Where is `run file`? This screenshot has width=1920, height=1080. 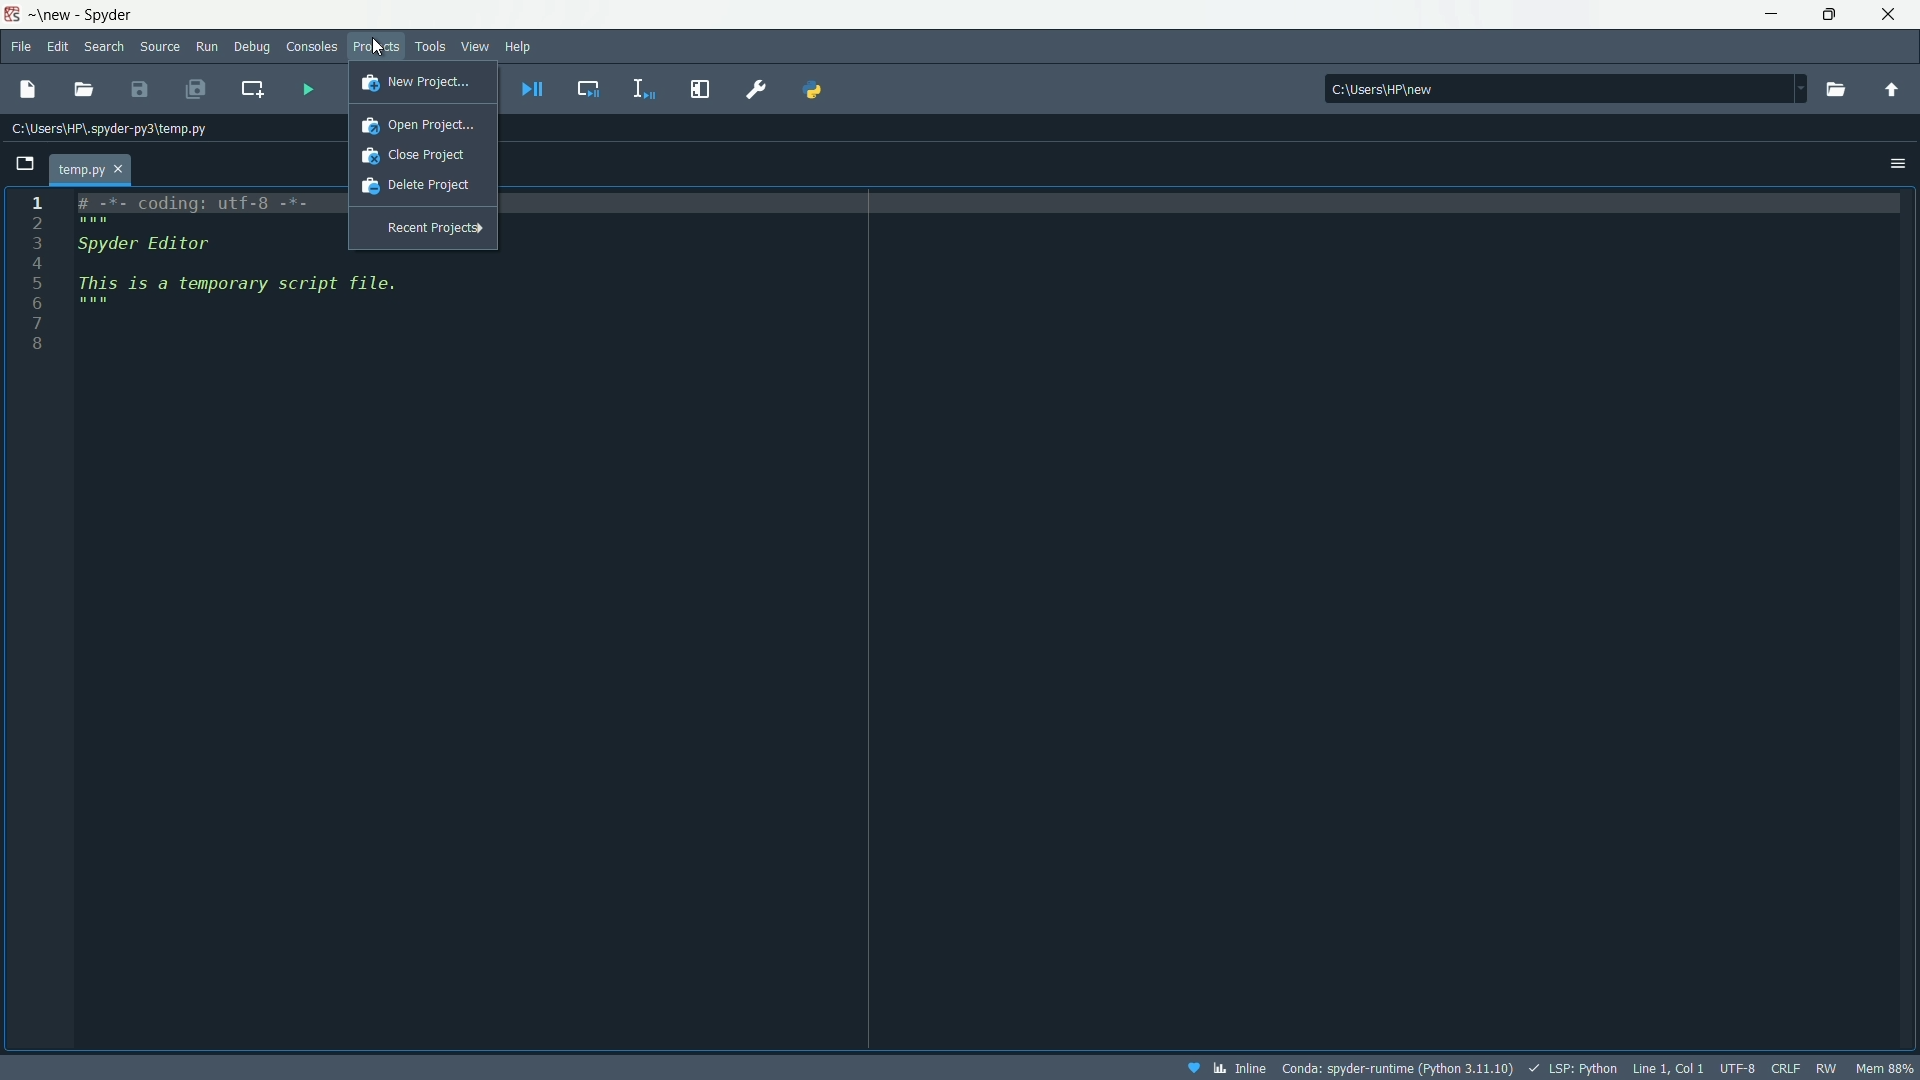 run file is located at coordinates (308, 92).